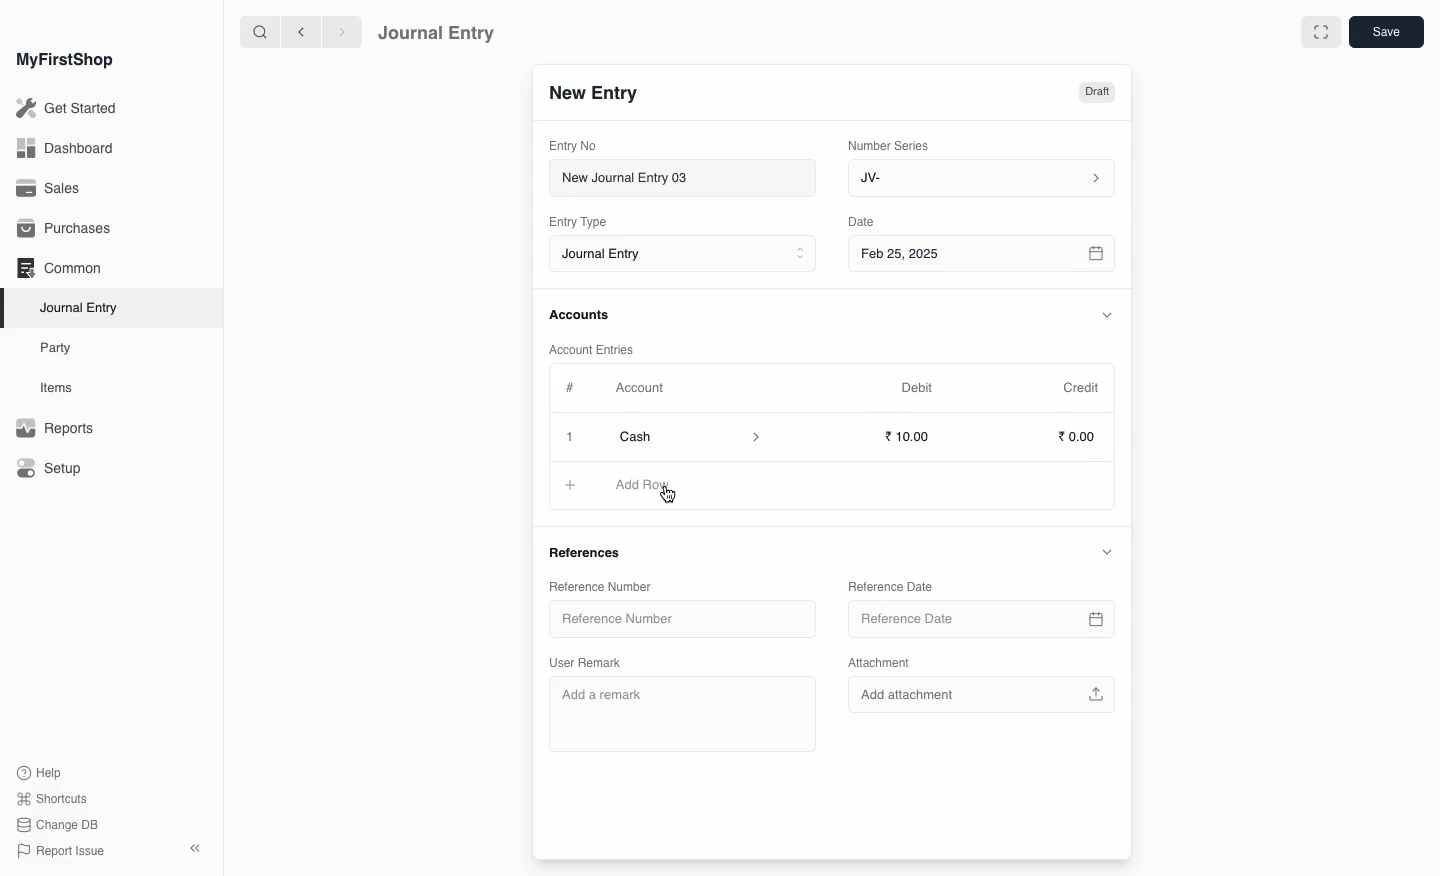 The width and height of the screenshot is (1440, 876). I want to click on Get Started, so click(68, 109).